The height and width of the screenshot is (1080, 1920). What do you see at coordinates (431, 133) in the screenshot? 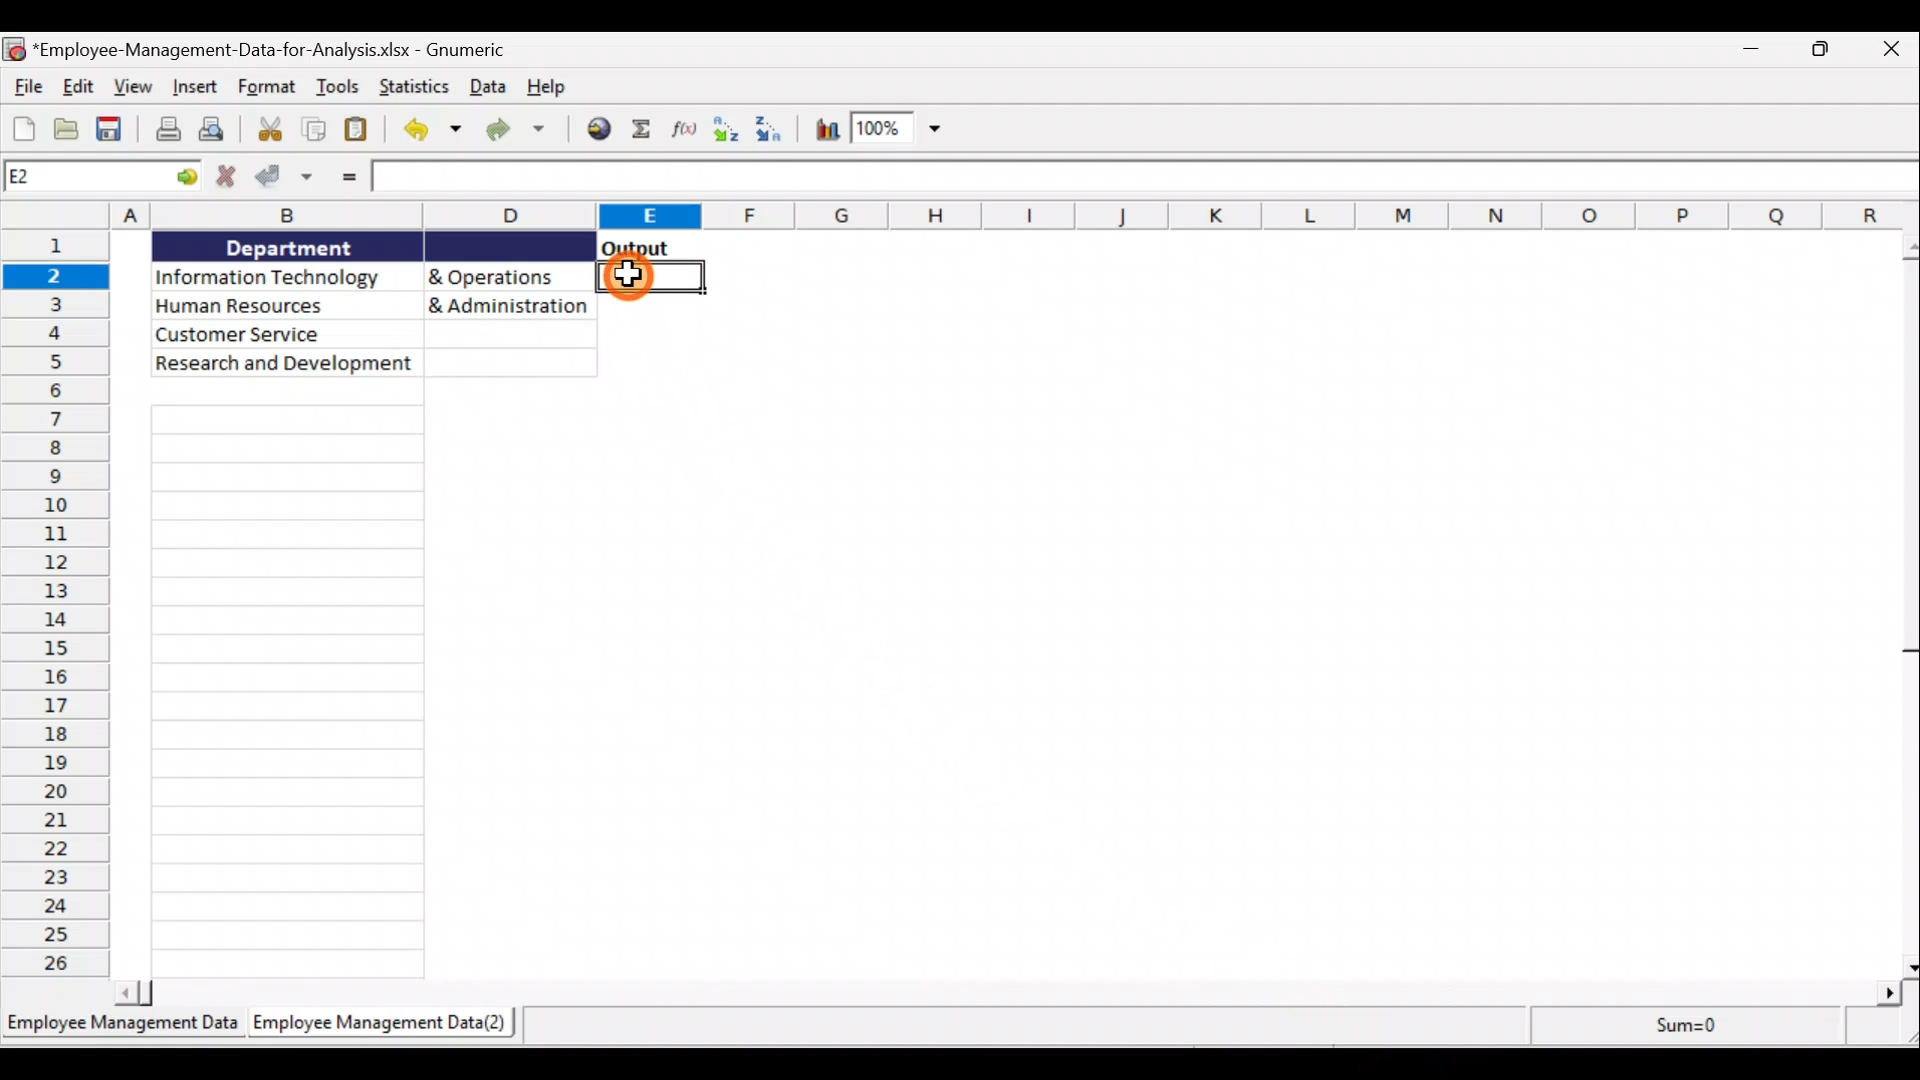
I see `Undo last action` at bounding box center [431, 133].